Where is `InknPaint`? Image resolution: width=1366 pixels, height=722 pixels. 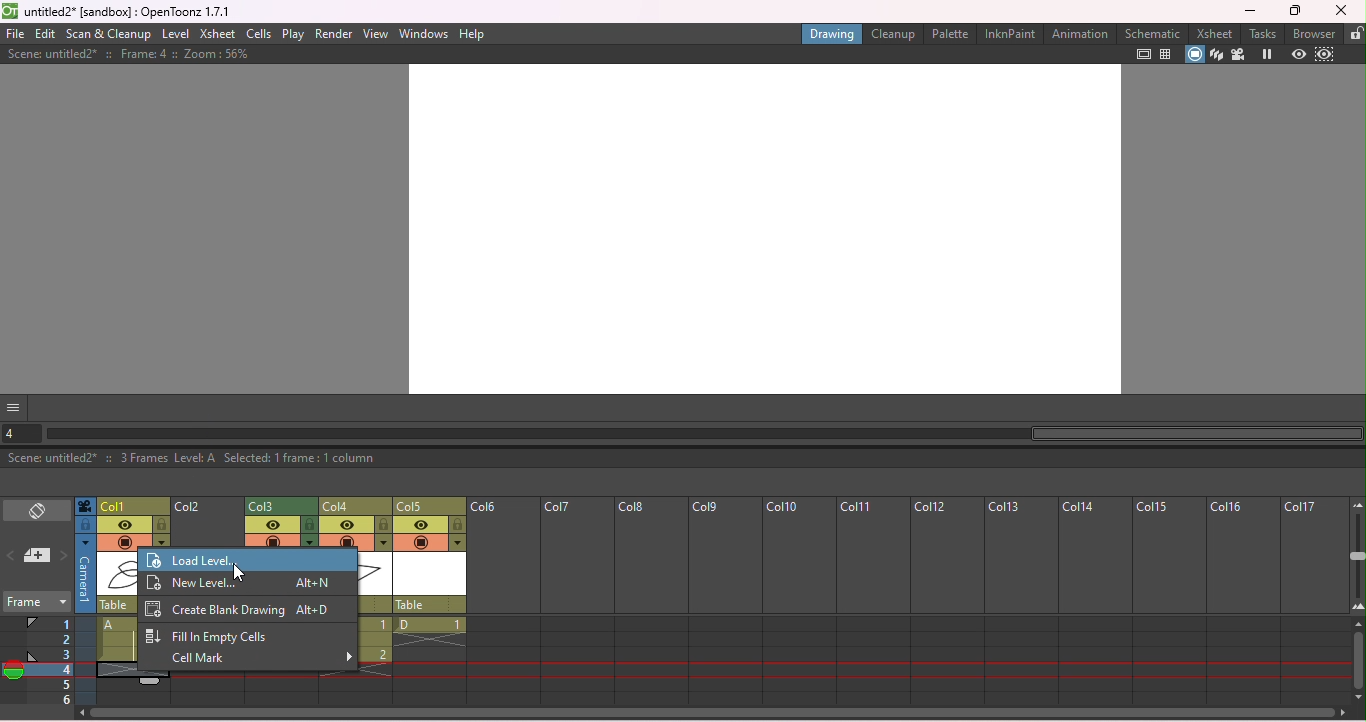 InknPaint is located at coordinates (1009, 34).